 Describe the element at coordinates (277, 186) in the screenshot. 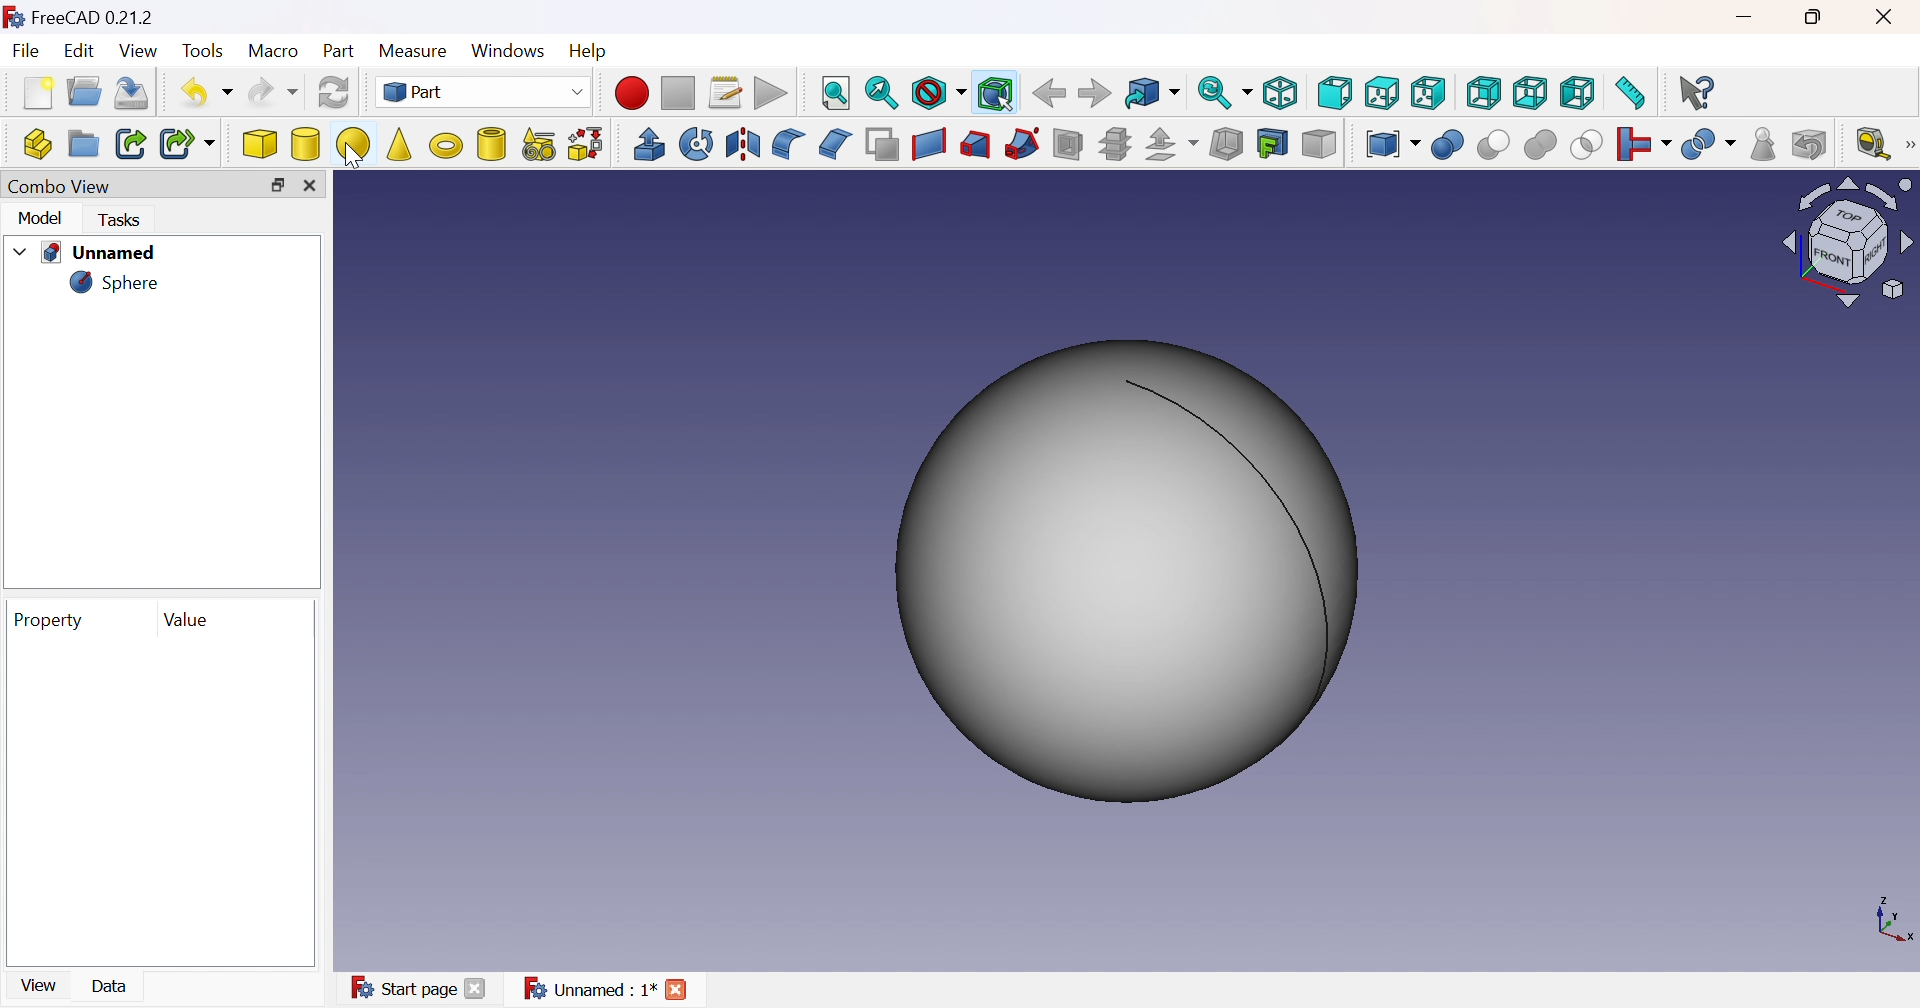

I see `Restore down` at that location.